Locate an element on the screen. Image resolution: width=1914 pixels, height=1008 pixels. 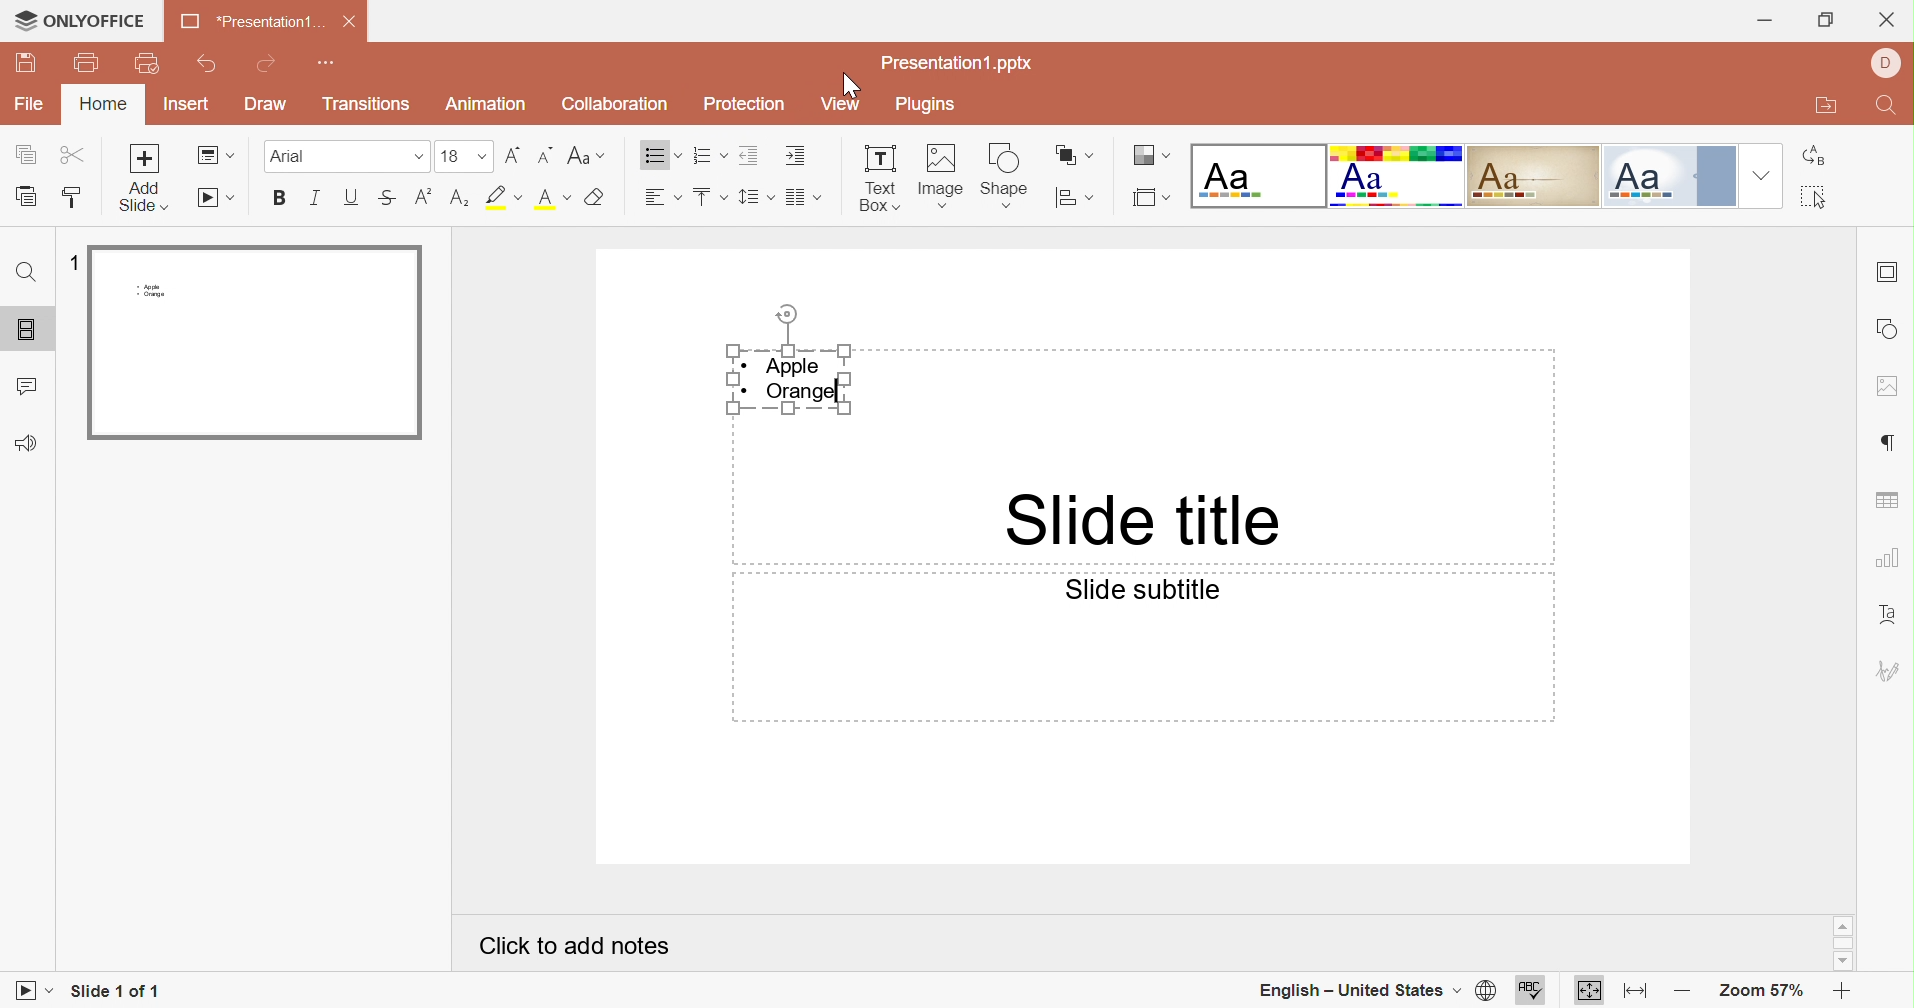
Apple is located at coordinates (796, 366).